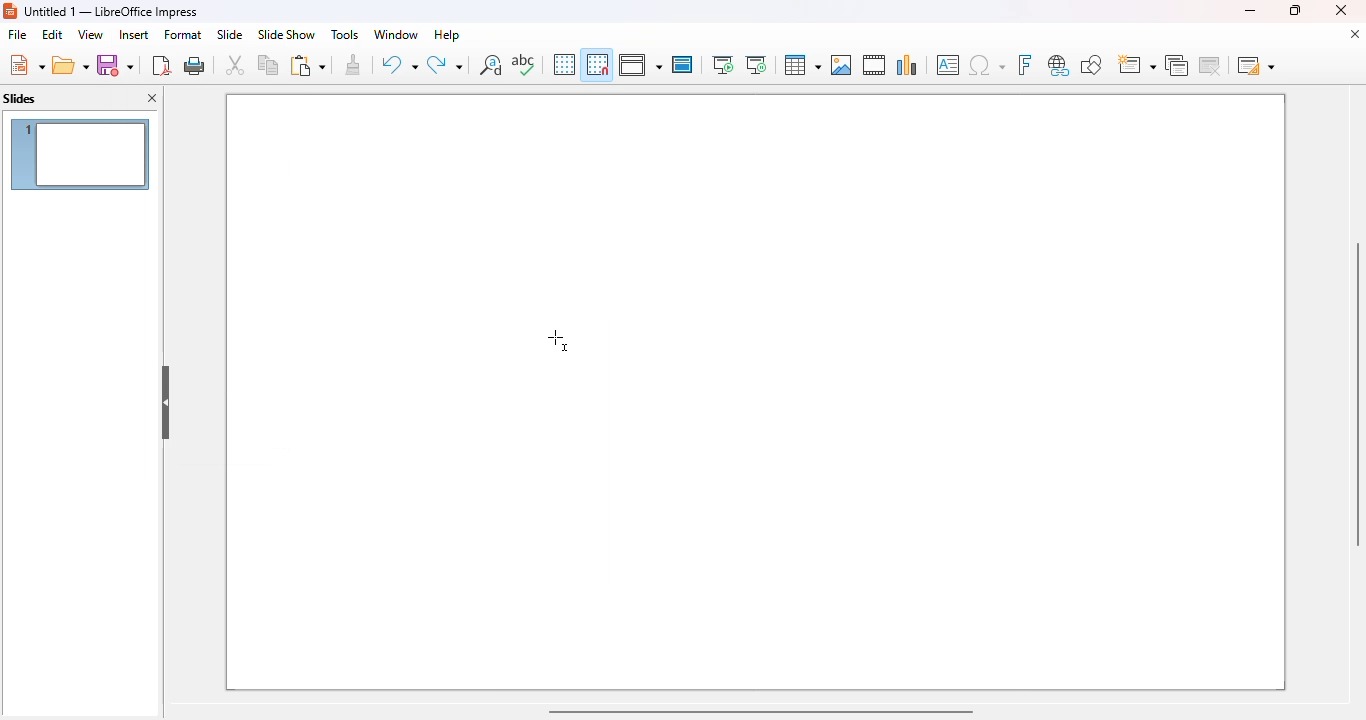 The width and height of the screenshot is (1366, 720). I want to click on cursor, so click(558, 339).